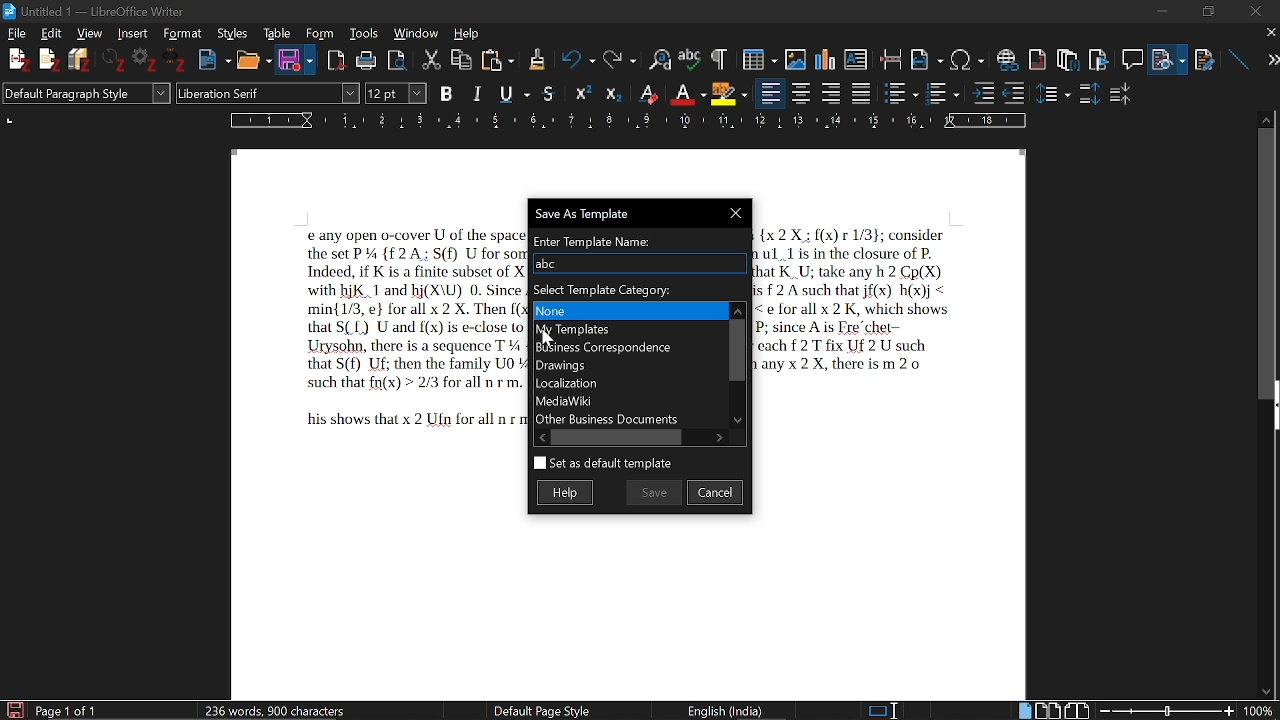 Image resolution: width=1280 pixels, height=720 pixels. I want to click on insert bookmark, so click(1100, 57).